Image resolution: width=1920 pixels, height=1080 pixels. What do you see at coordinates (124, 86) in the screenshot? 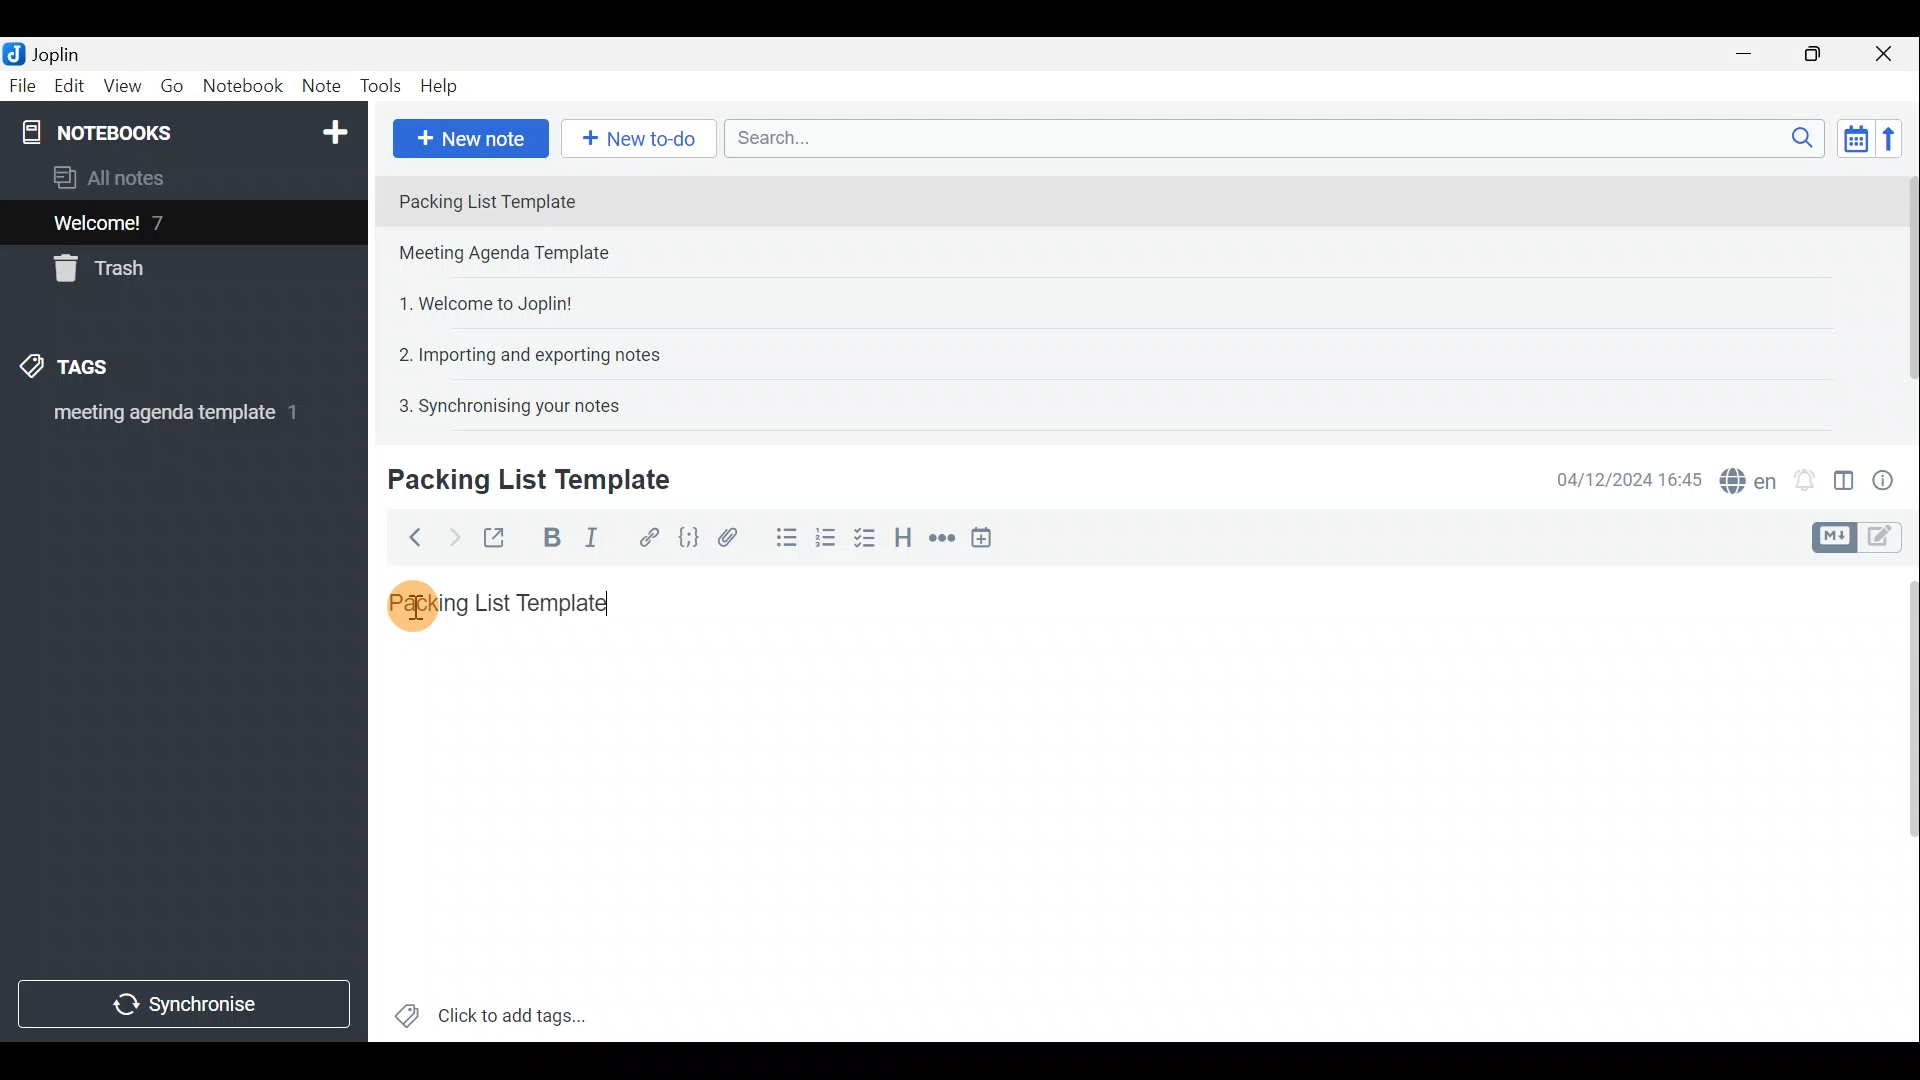
I see `View` at bounding box center [124, 86].